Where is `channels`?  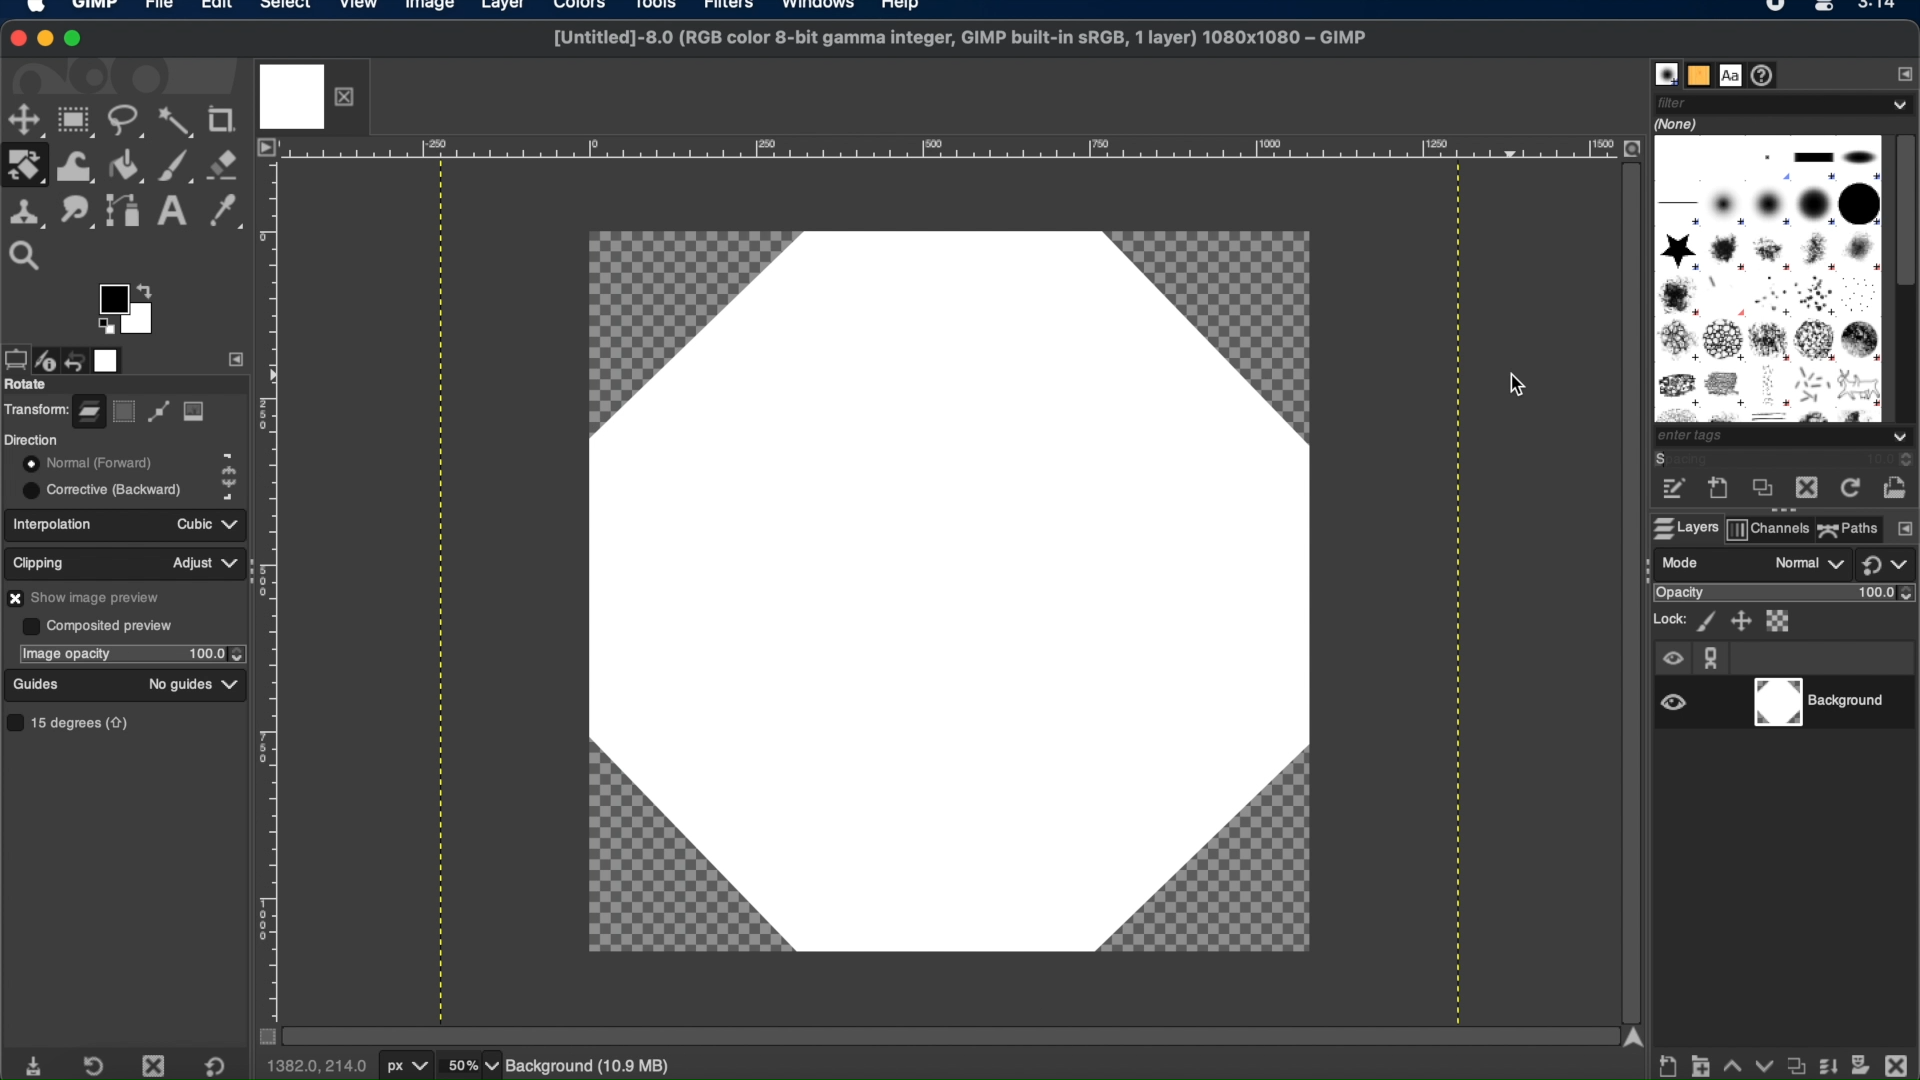
channels is located at coordinates (1769, 531).